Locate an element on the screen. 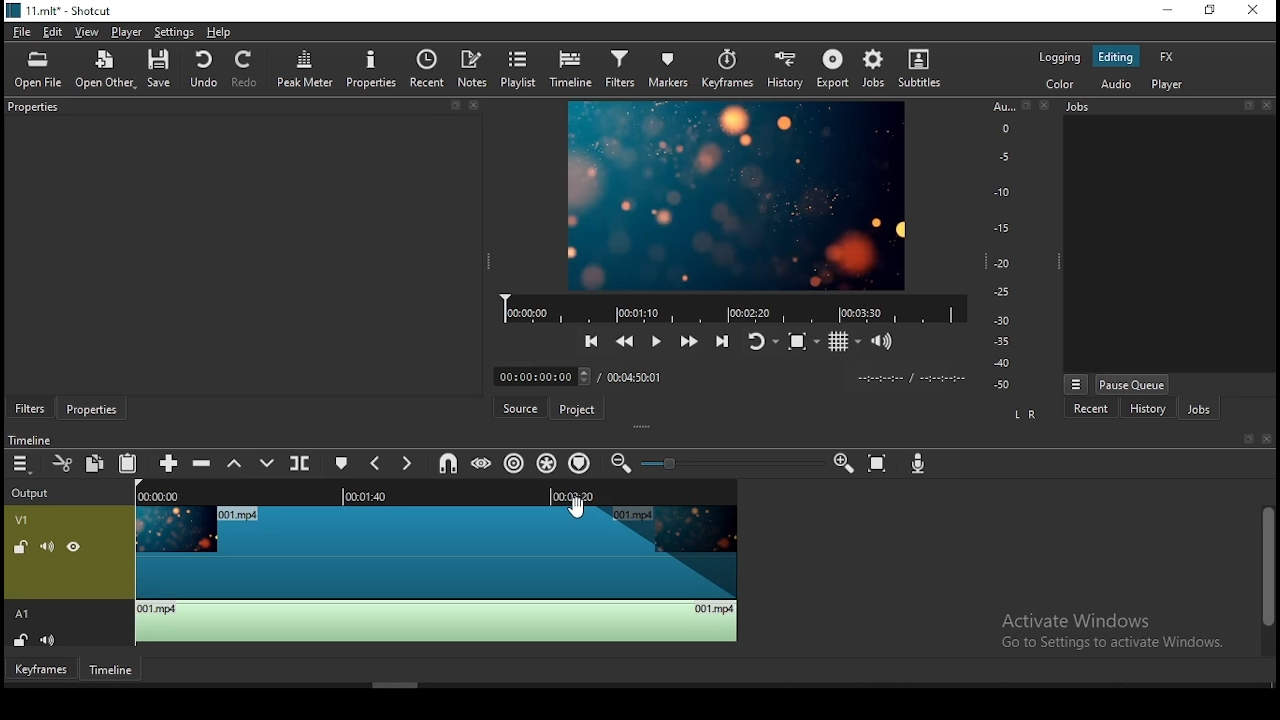 The image size is (1280, 720). toggle player after looping is located at coordinates (760, 341).